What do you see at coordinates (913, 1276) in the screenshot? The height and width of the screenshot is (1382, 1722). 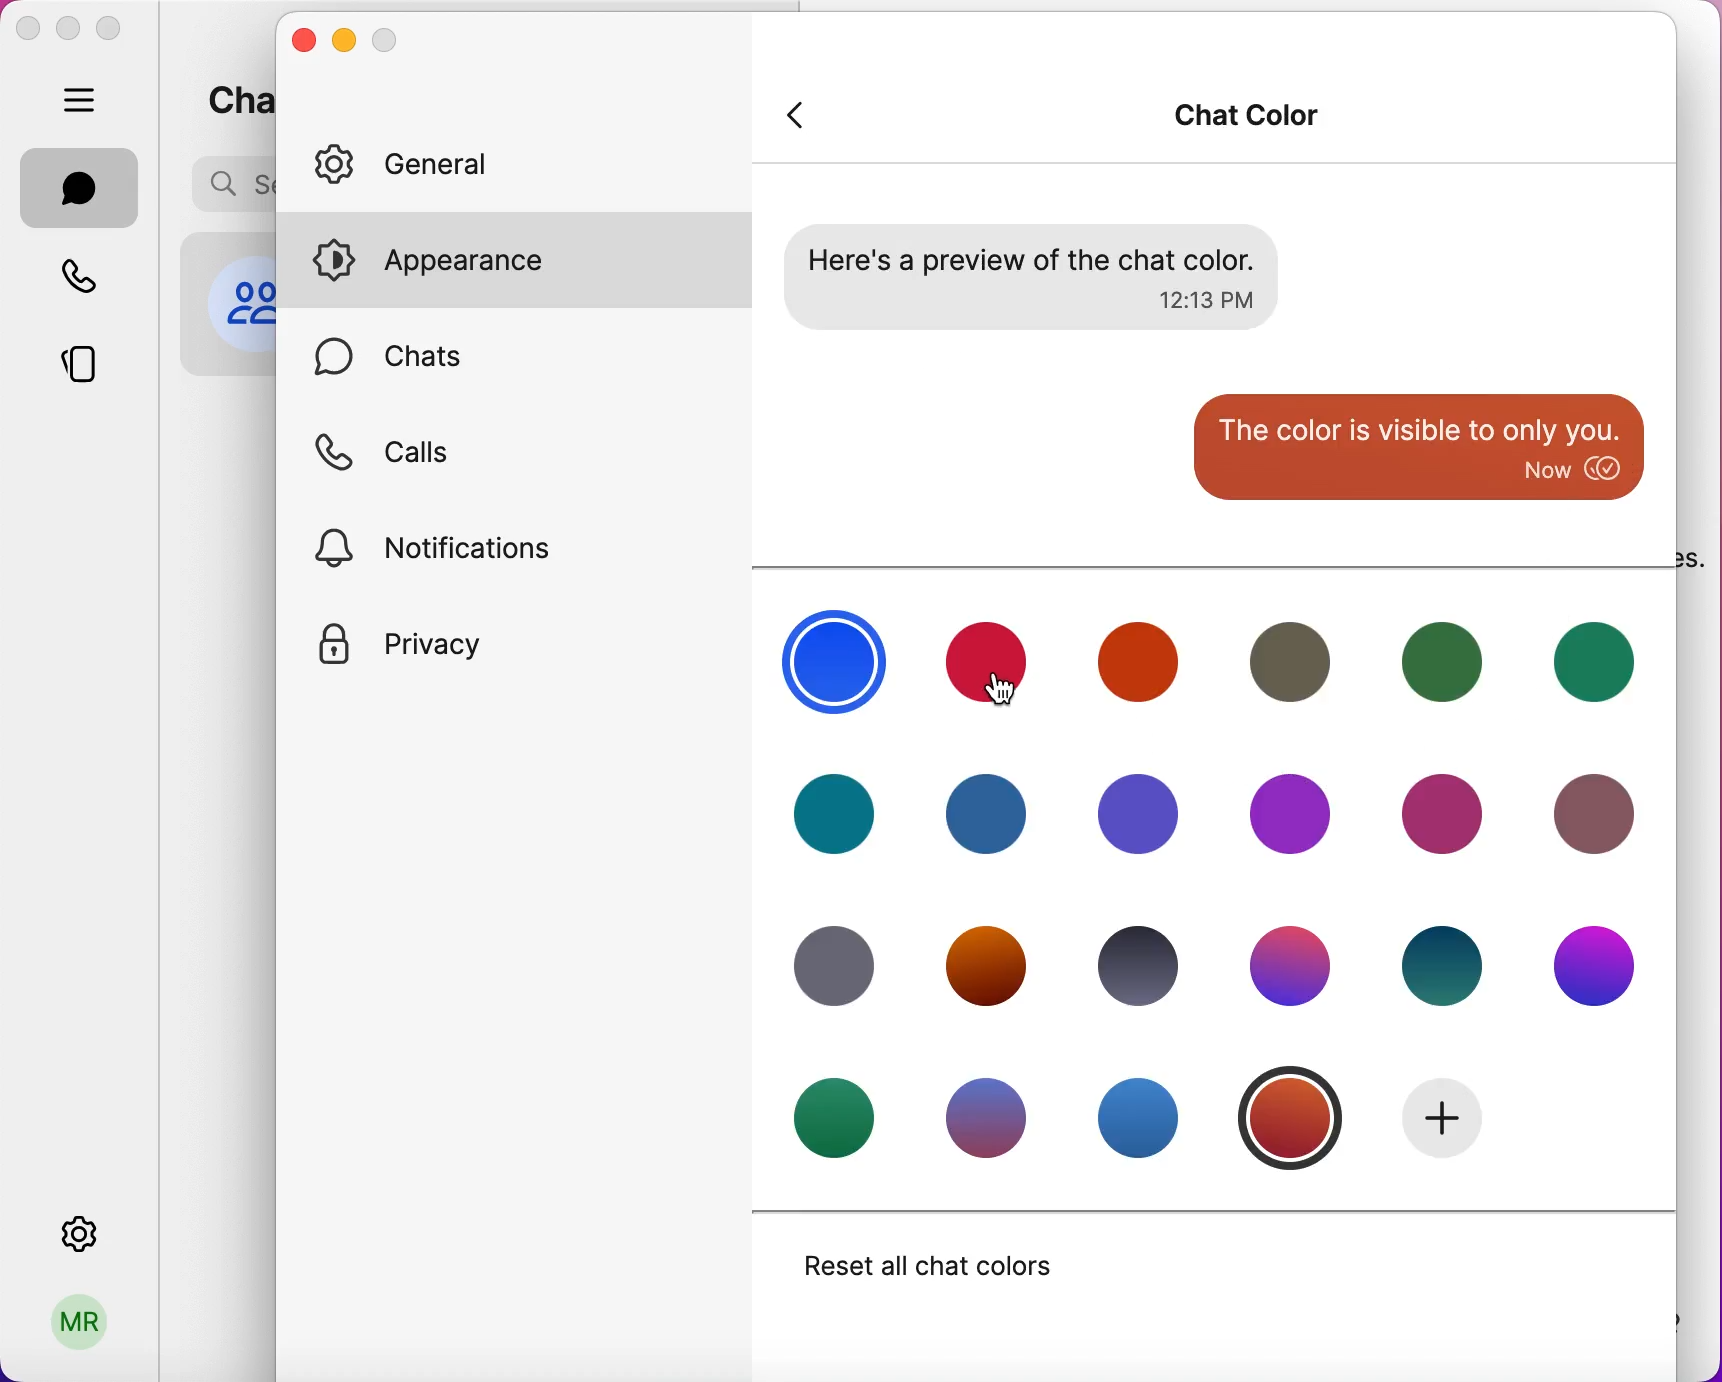 I see `reset all chat colors` at bounding box center [913, 1276].